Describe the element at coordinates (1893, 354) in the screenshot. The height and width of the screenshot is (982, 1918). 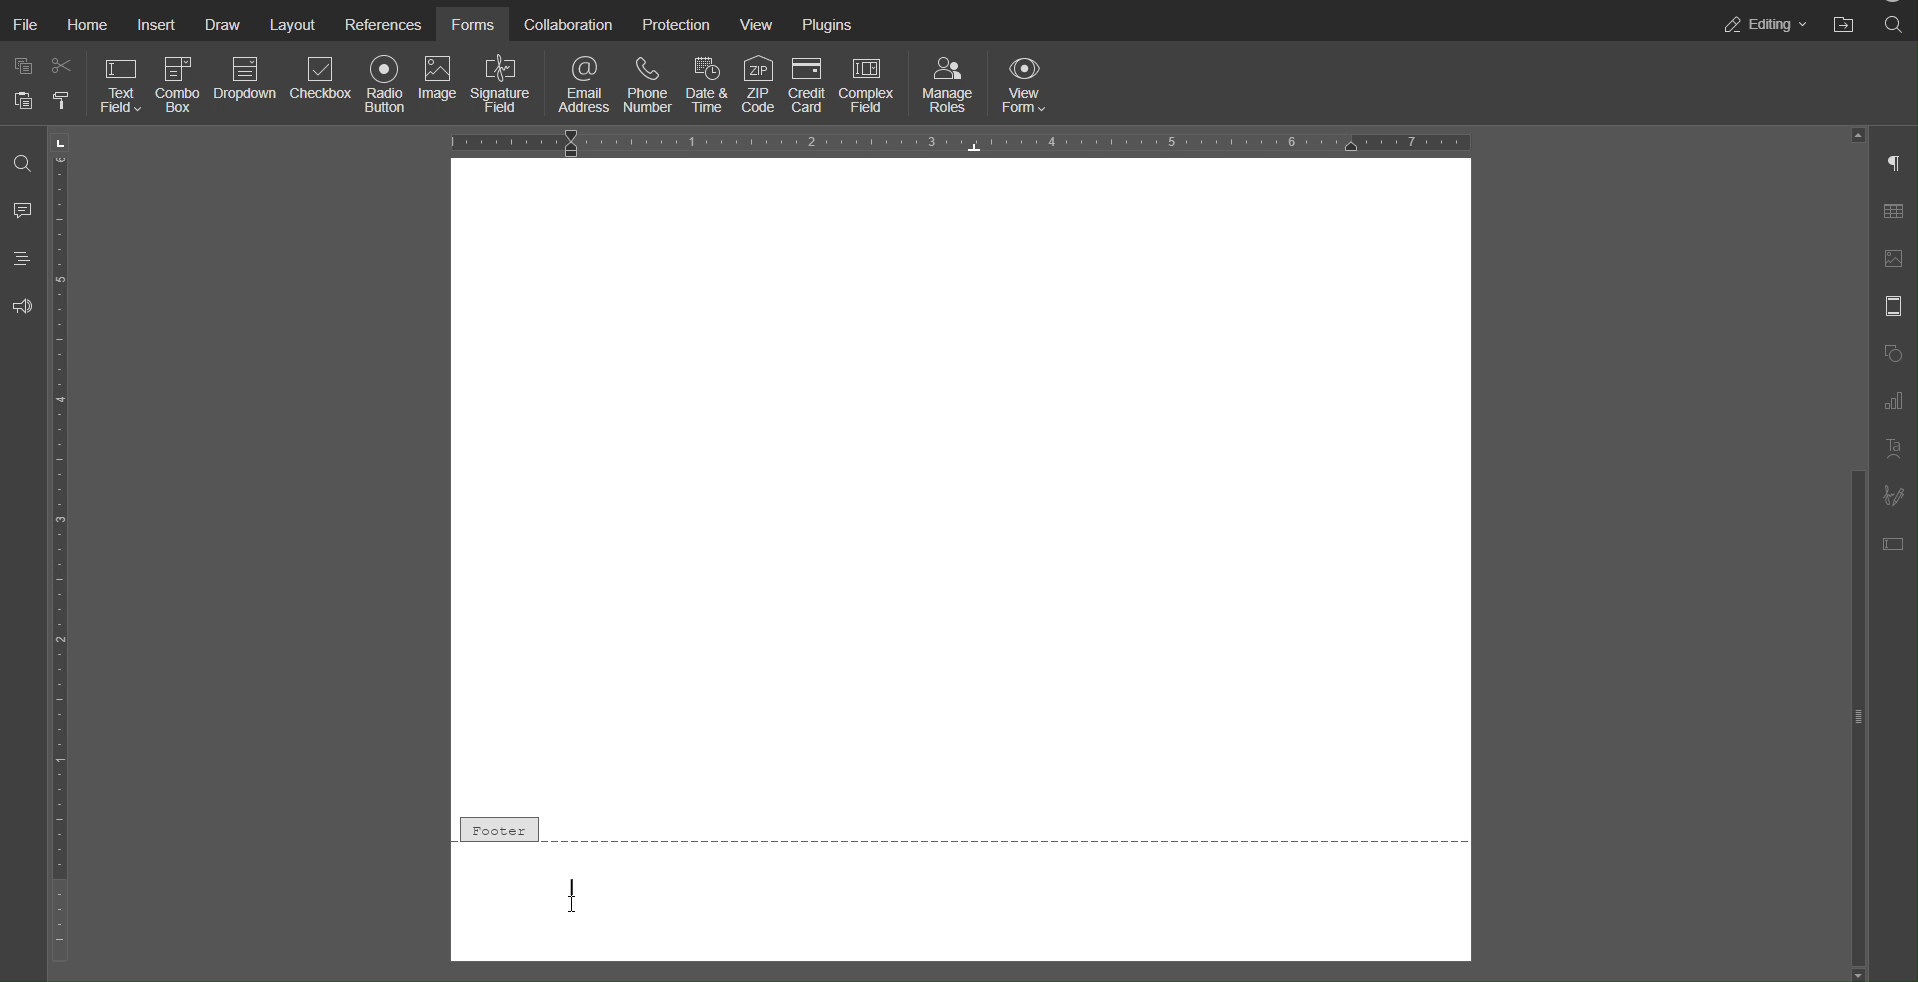
I see `Shape Settings` at that location.